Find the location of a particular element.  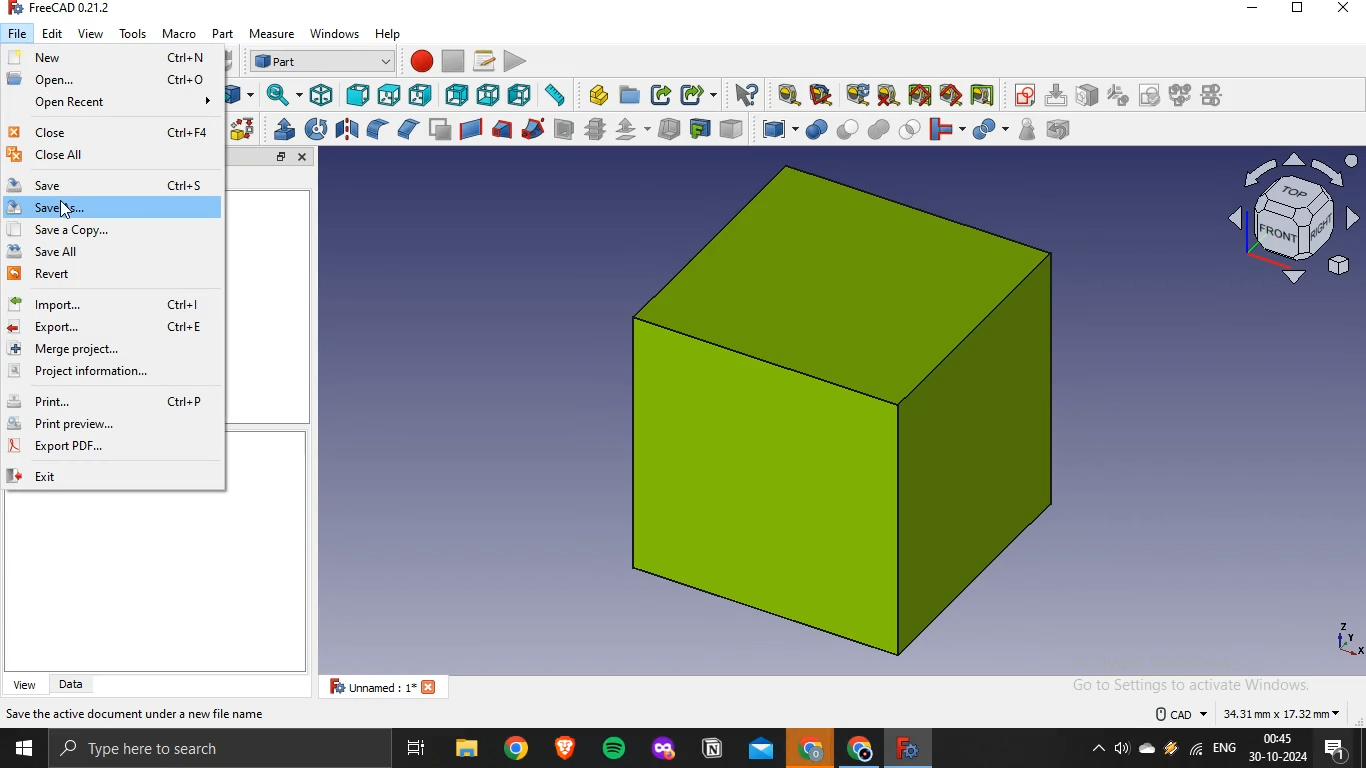

left is located at coordinates (522, 95).